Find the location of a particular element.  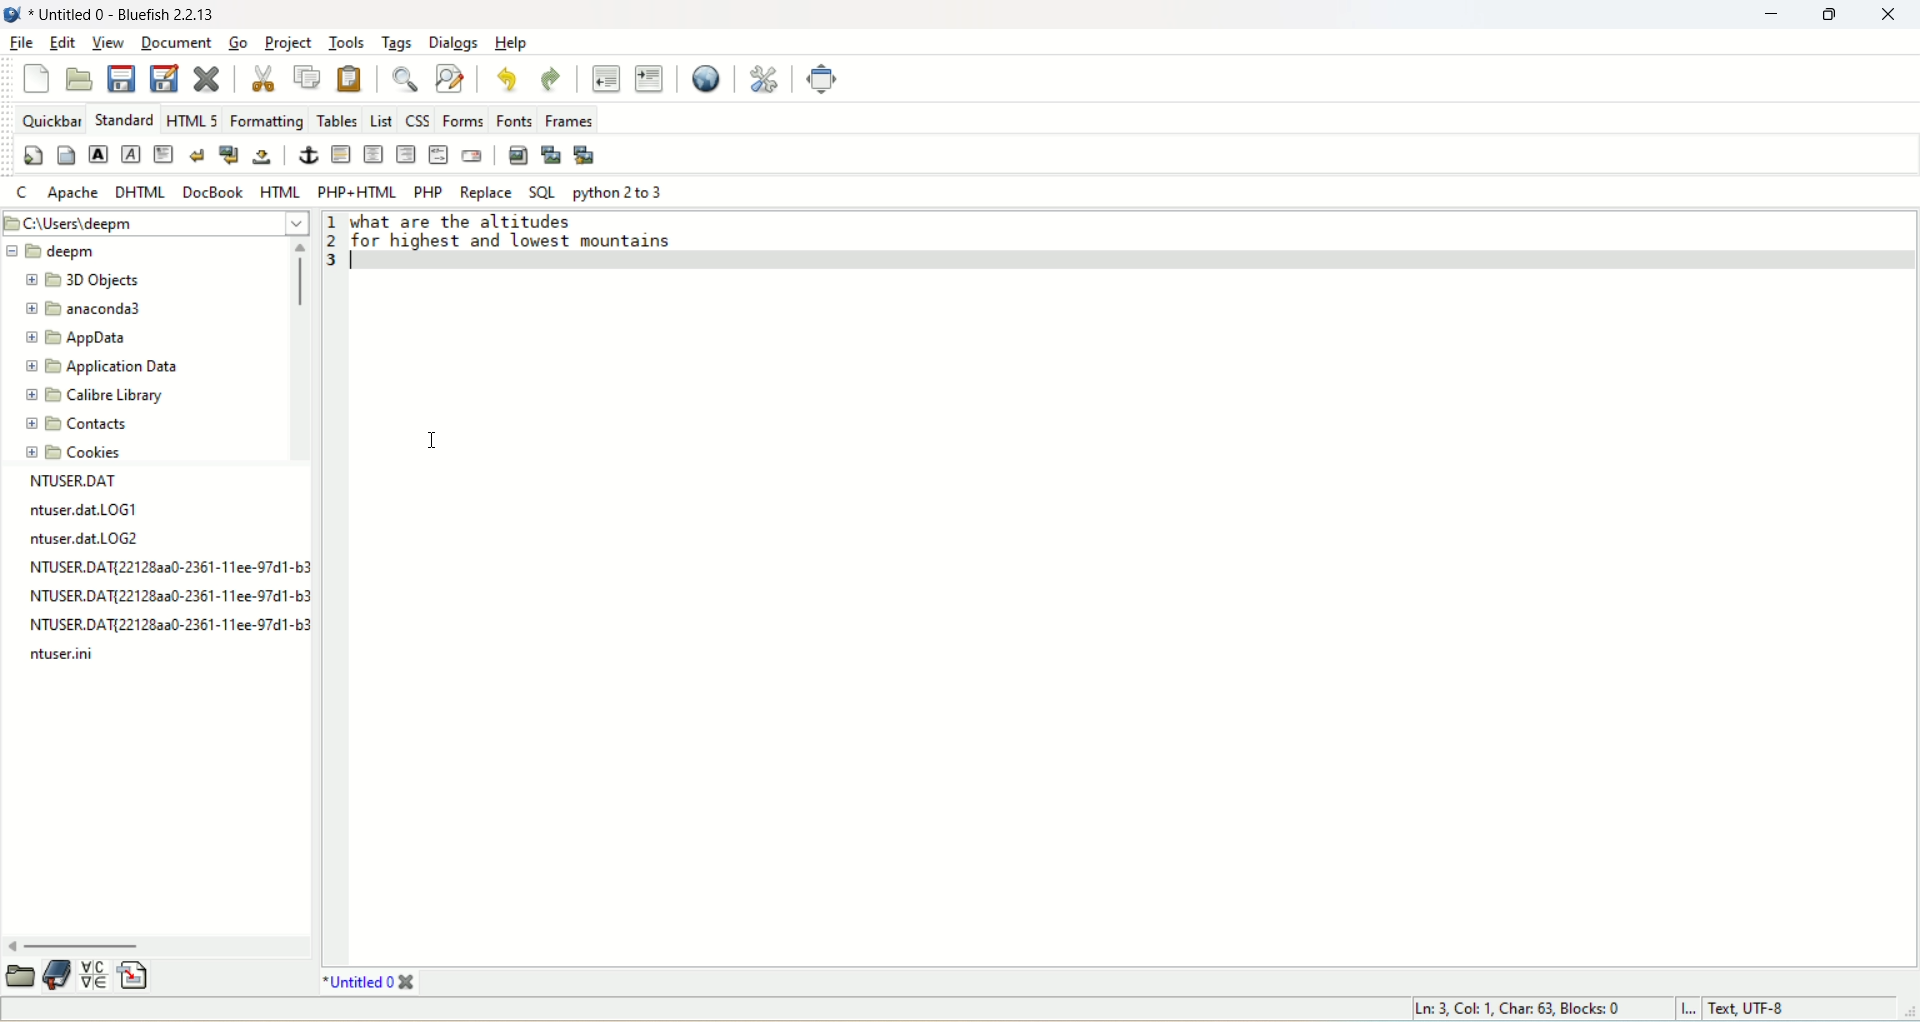

anaconda is located at coordinates (86, 310).